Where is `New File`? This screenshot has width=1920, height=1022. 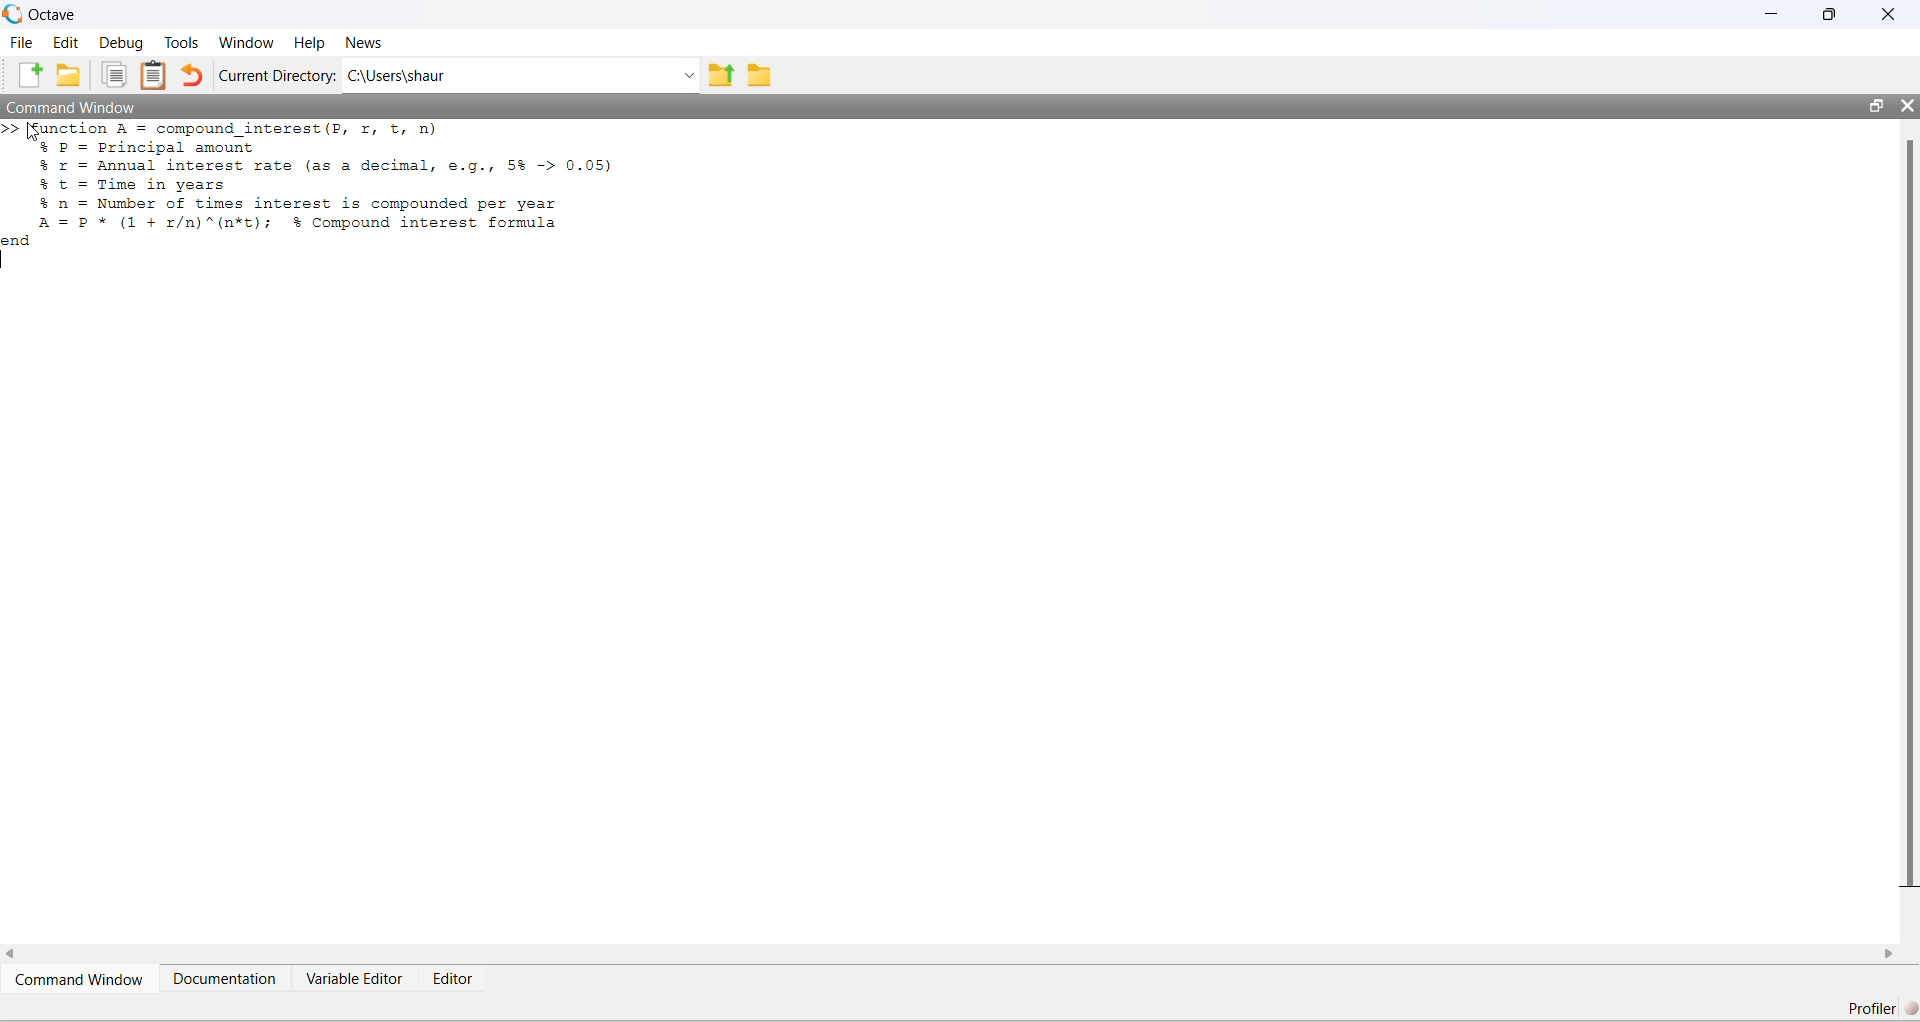 New File is located at coordinates (28, 75).